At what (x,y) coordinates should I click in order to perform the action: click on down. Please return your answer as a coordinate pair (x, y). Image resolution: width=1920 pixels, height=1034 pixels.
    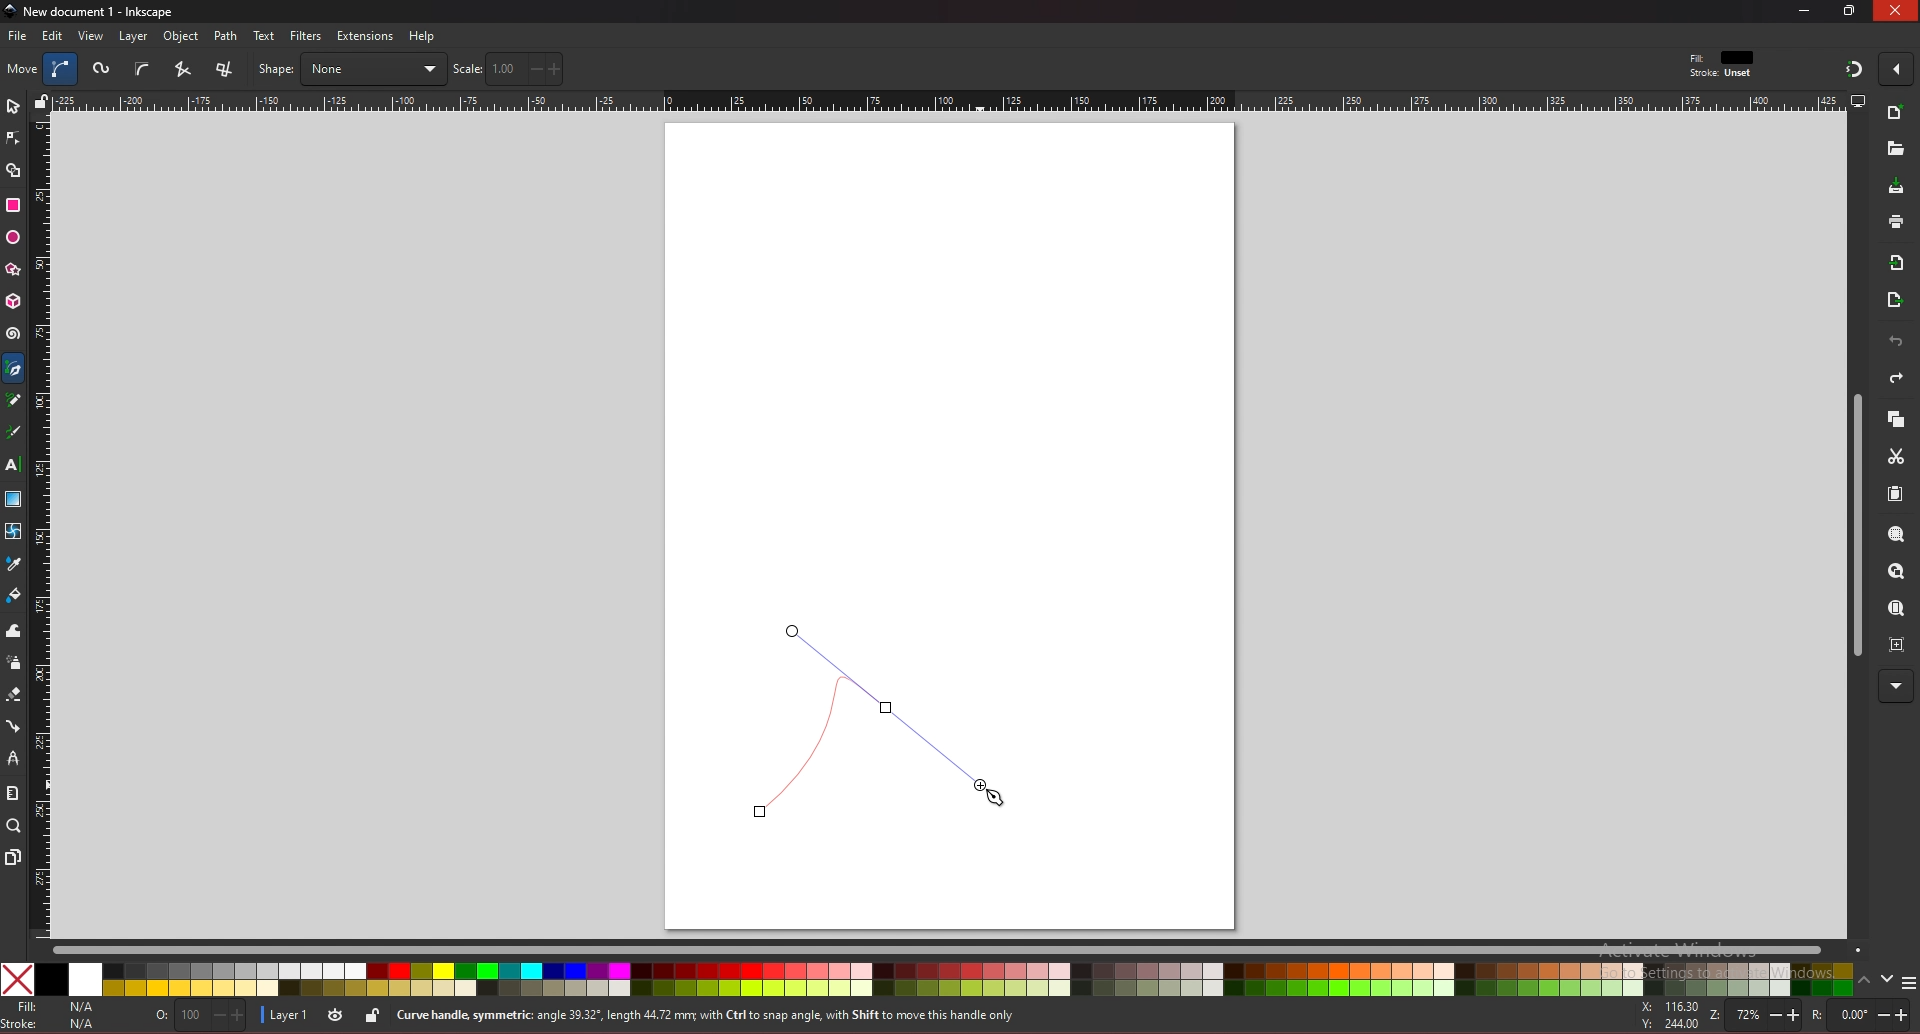
    Looking at the image, I should click on (1888, 979).